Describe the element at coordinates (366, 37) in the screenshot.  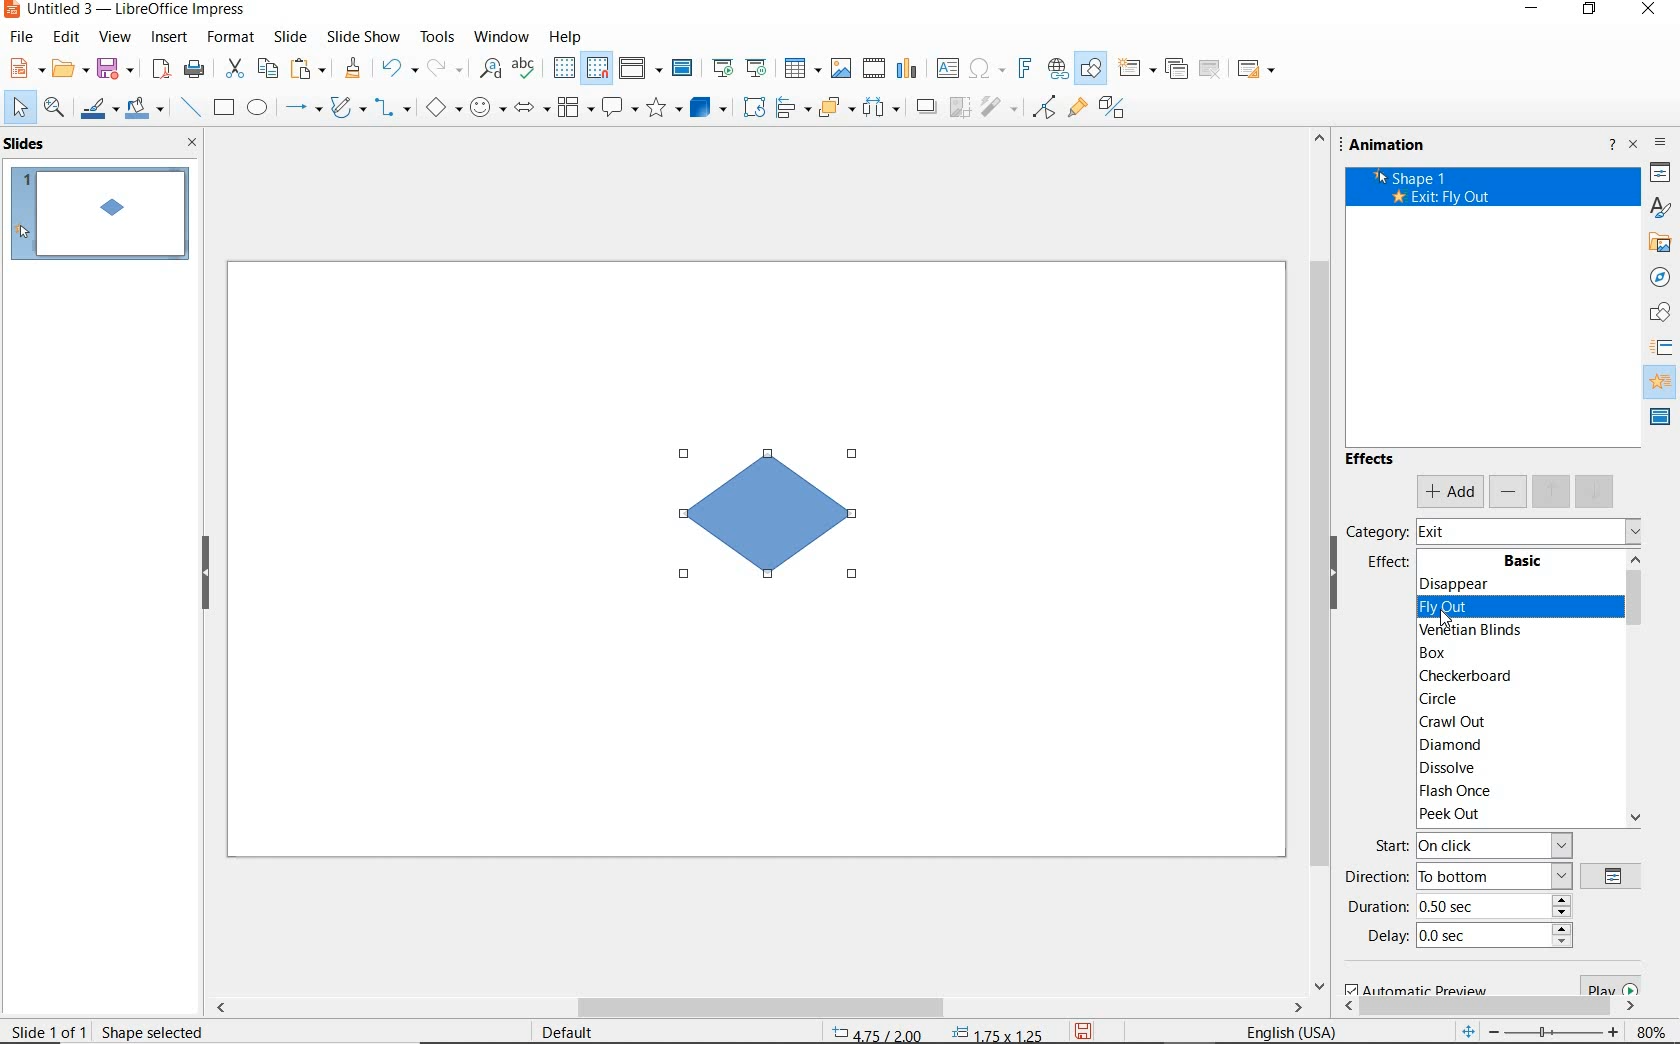
I see `slide show` at that location.